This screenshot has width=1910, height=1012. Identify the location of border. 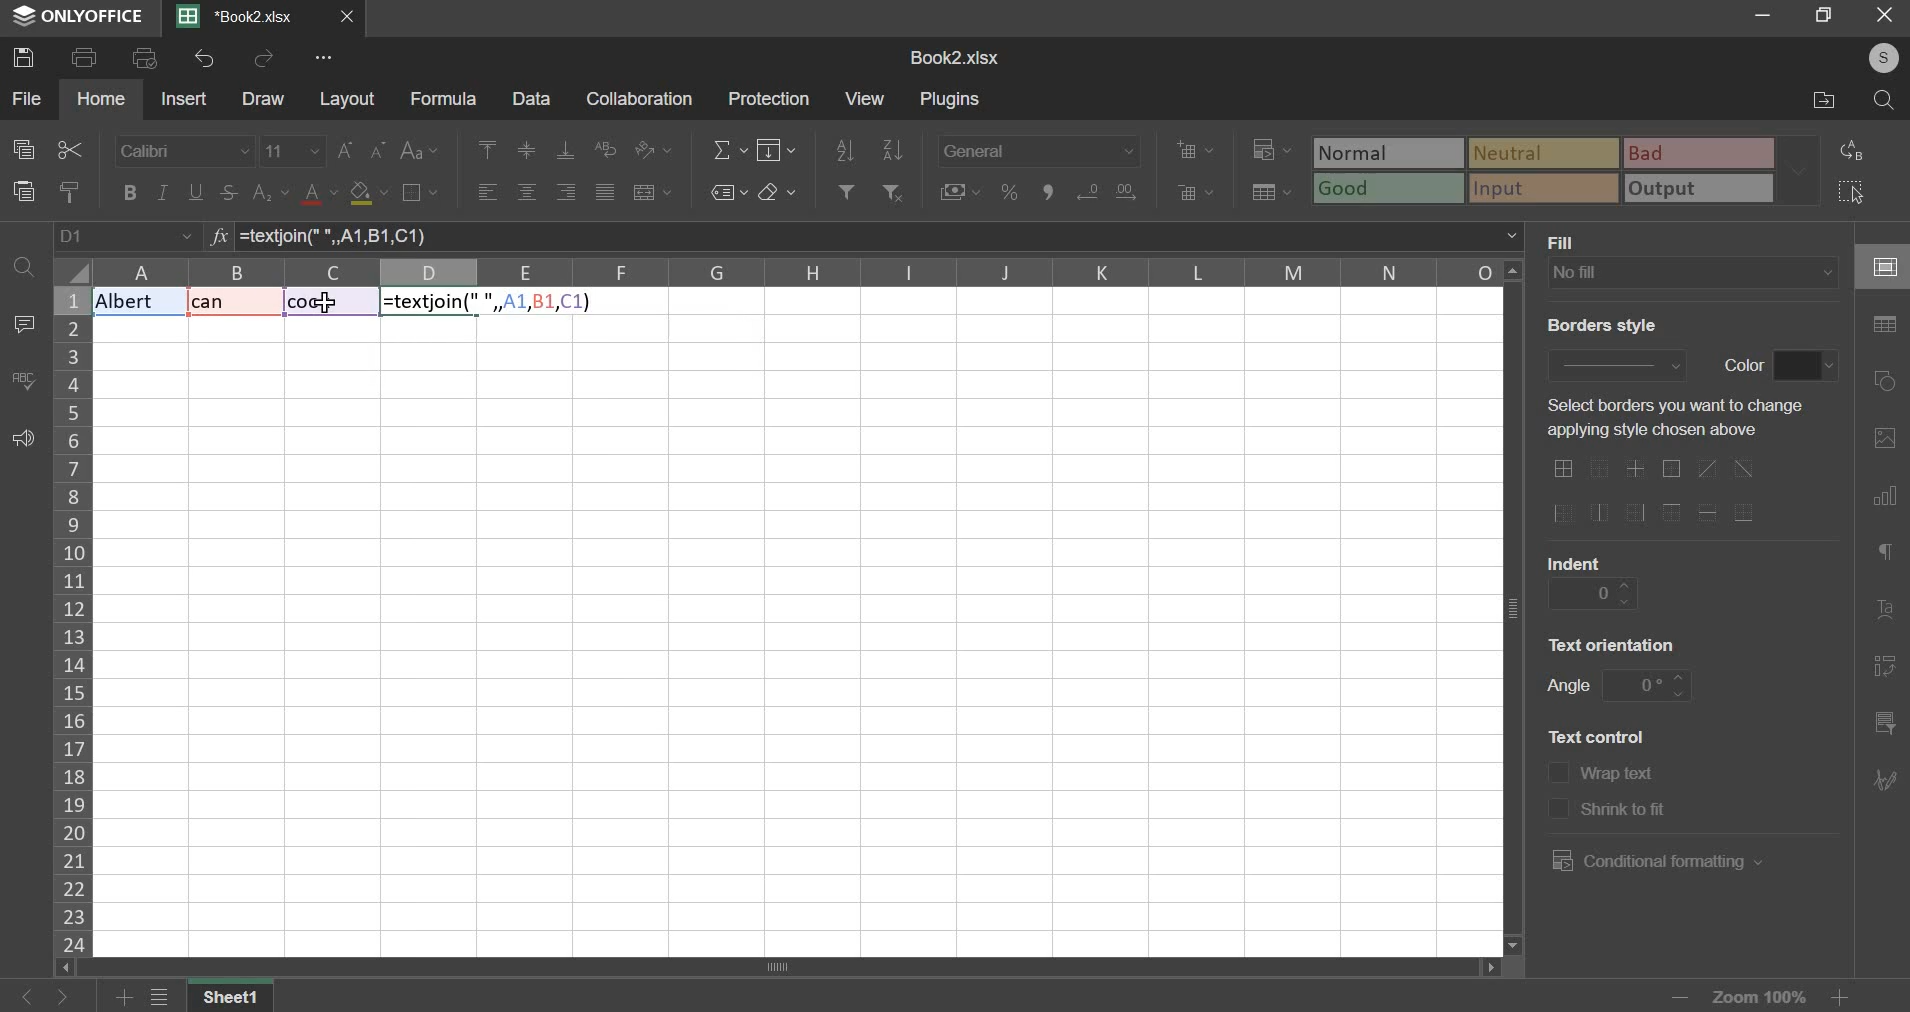
(419, 191).